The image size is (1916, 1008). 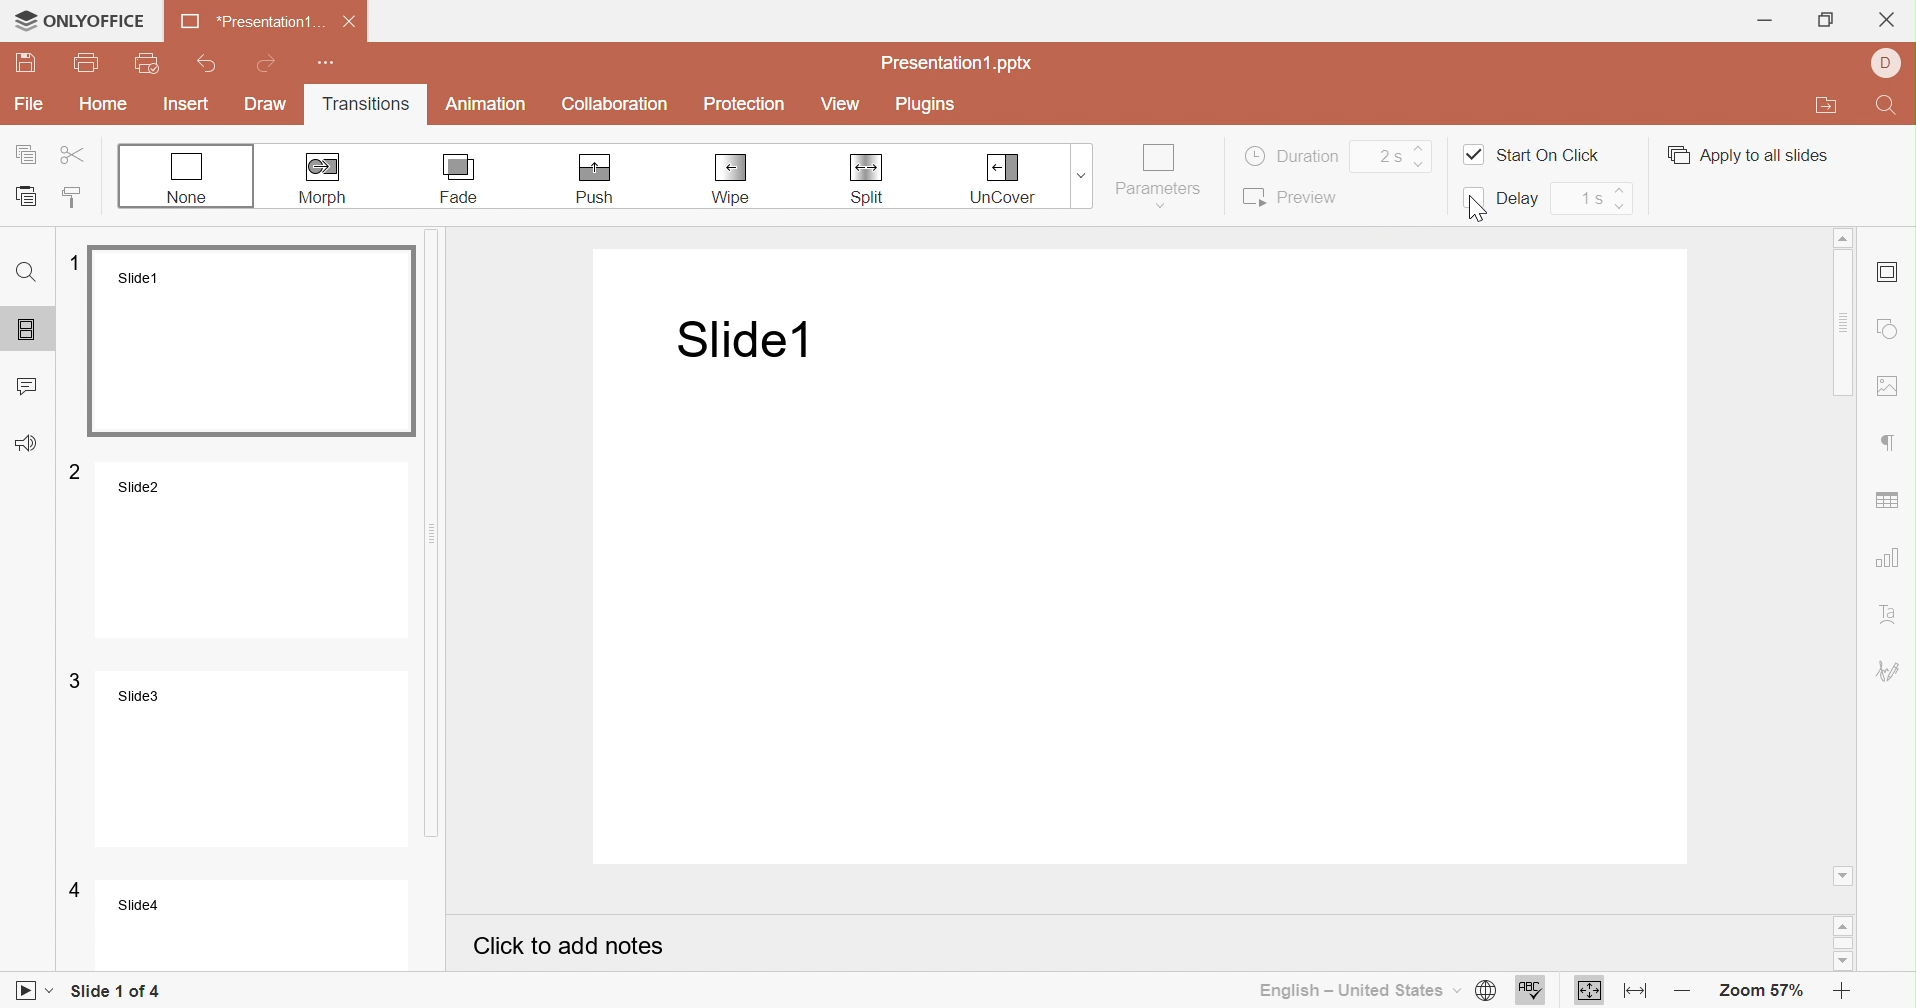 I want to click on Click to add notes, so click(x=569, y=946).